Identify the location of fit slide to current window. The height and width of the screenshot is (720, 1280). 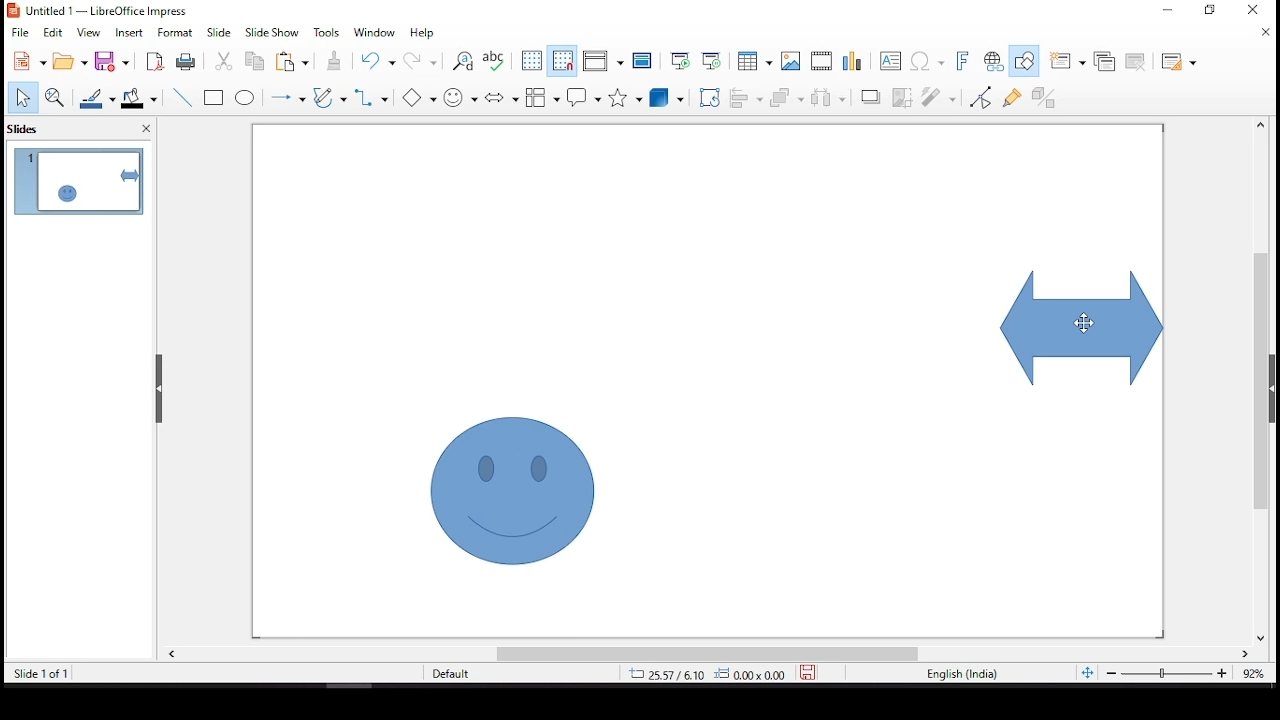
(1087, 672).